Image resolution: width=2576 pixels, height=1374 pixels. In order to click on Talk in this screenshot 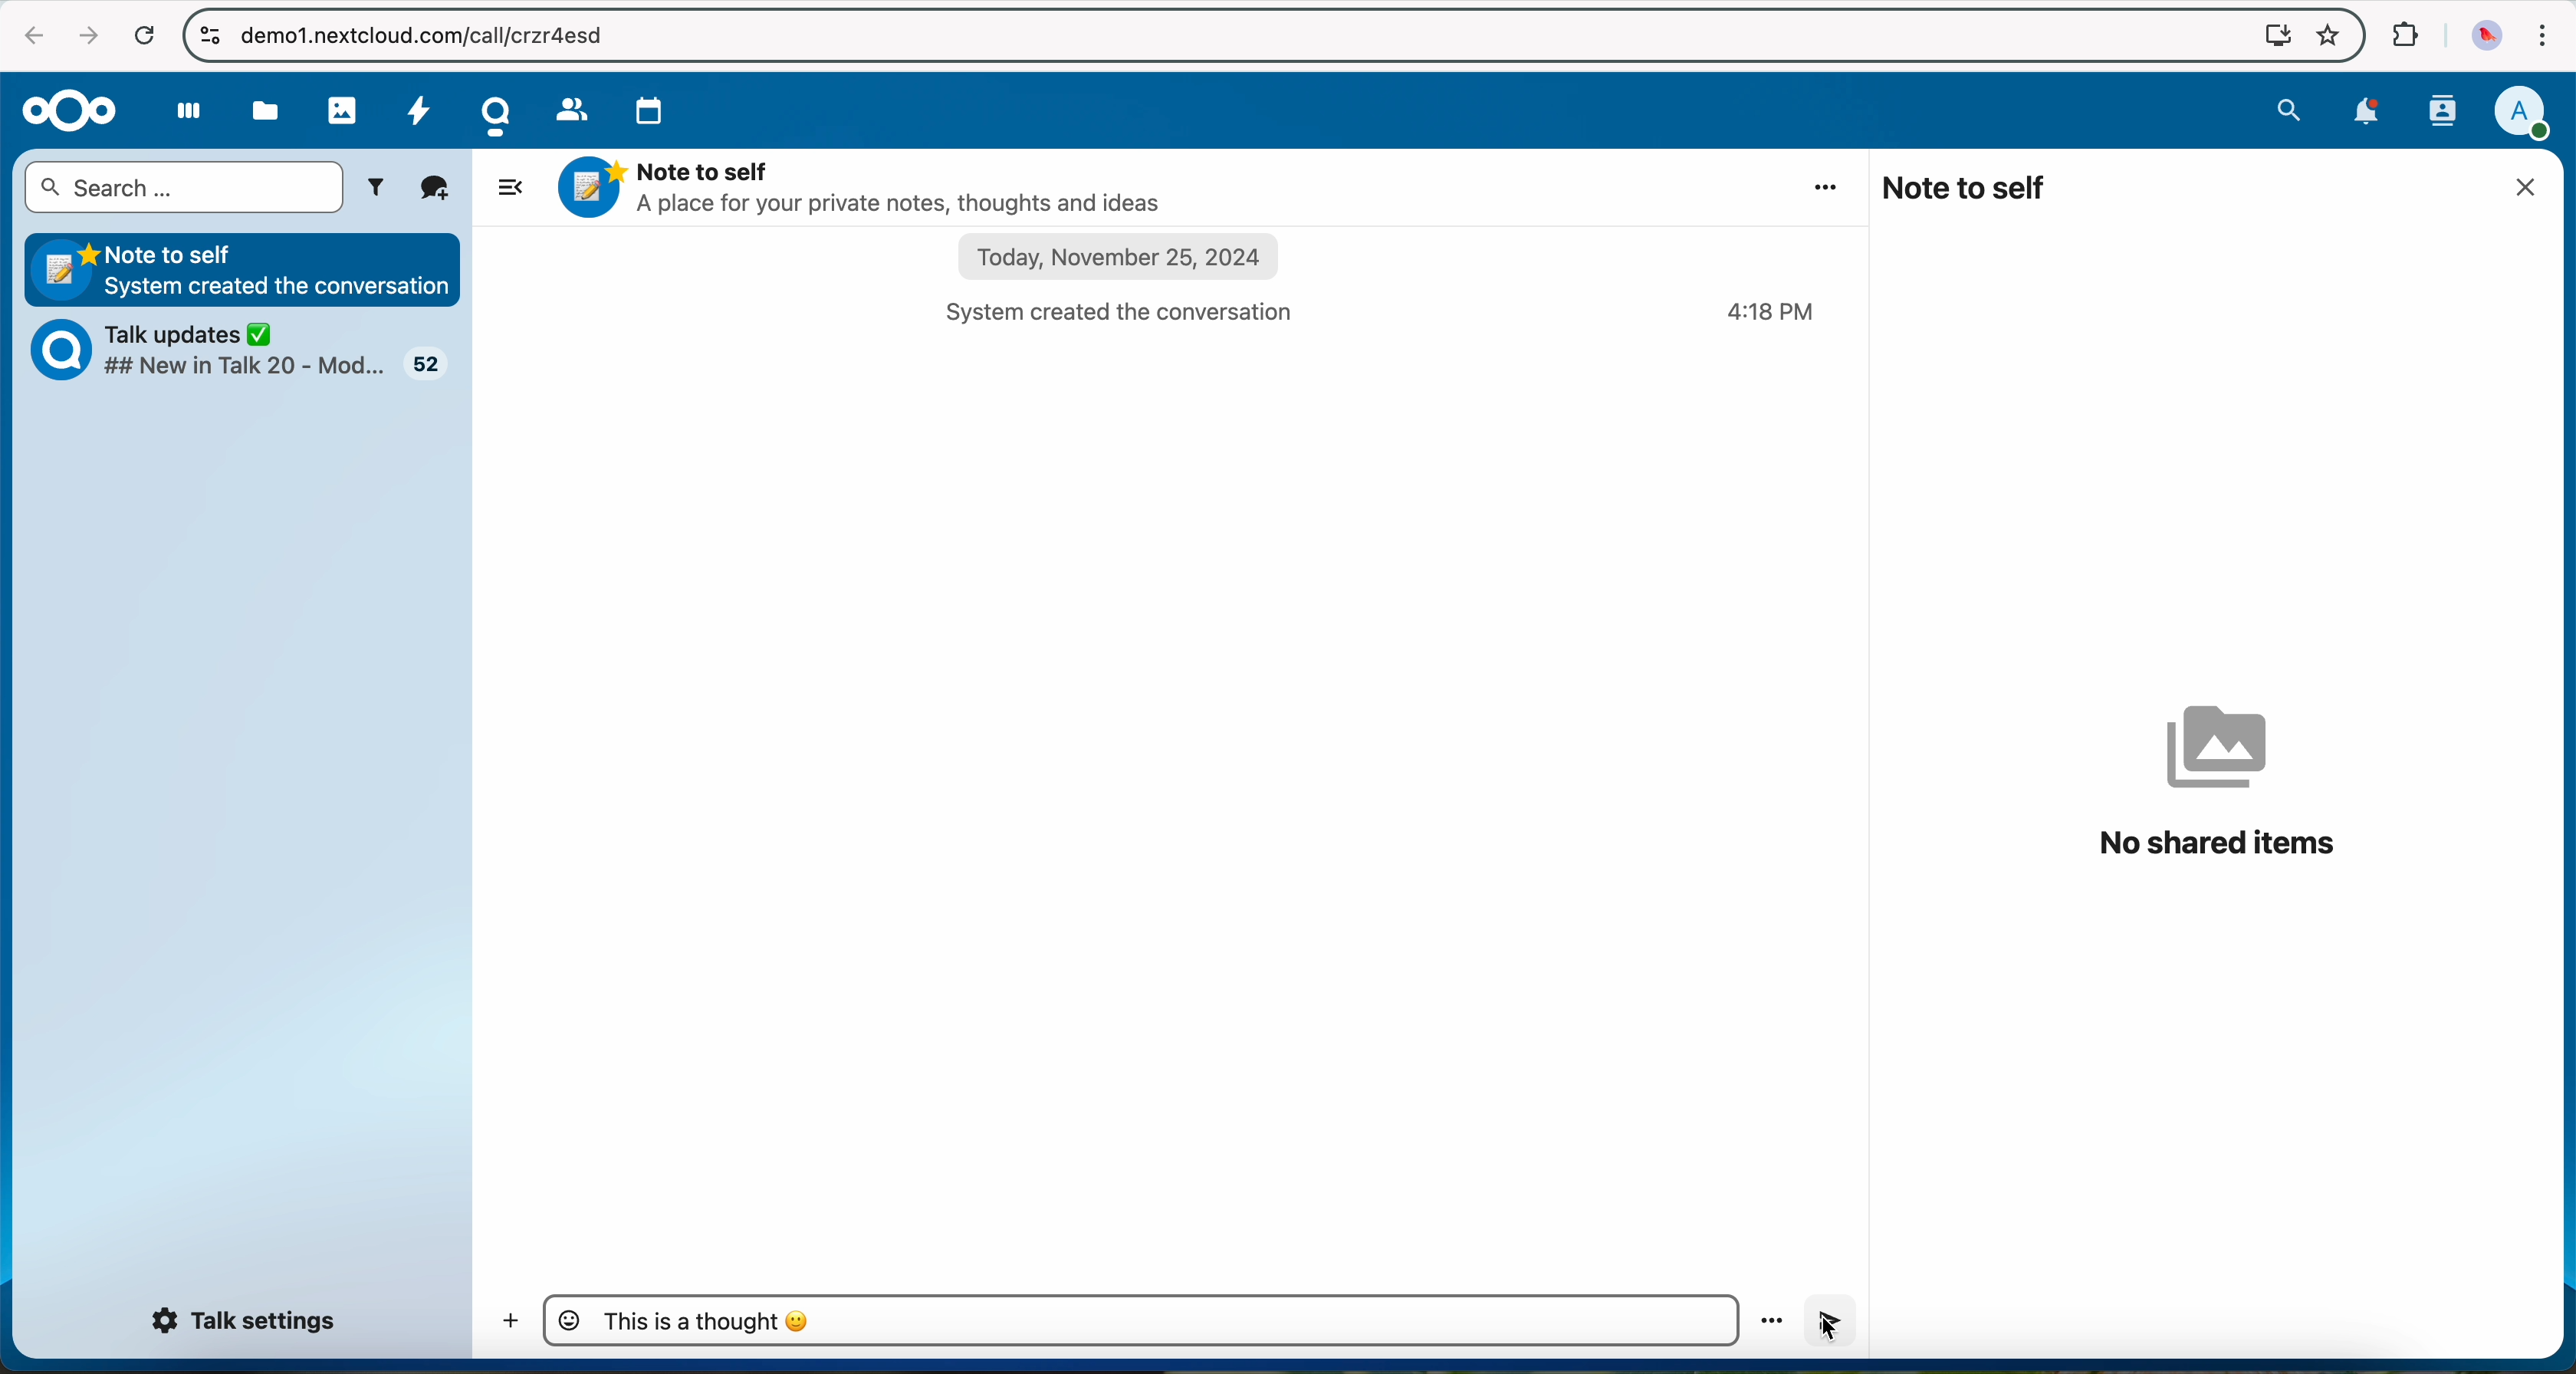, I will do `click(494, 115)`.